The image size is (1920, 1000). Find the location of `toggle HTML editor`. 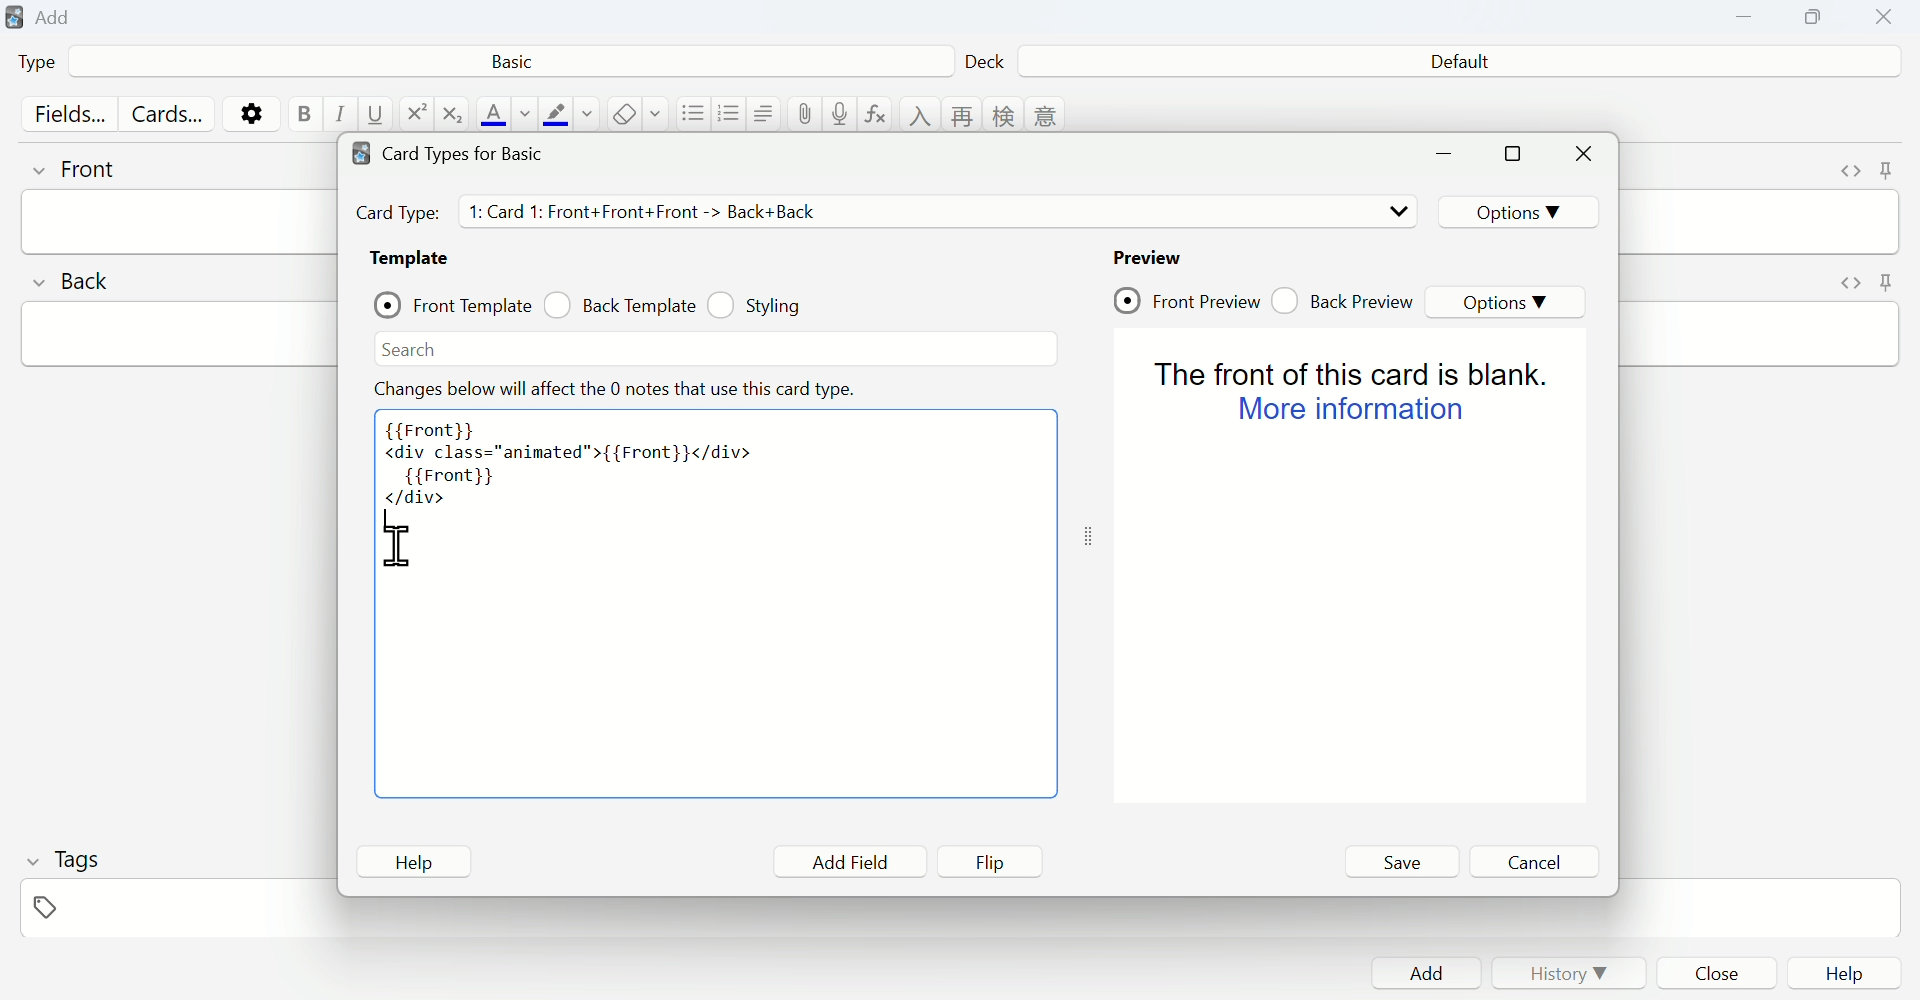

toggle HTML editor is located at coordinates (1851, 170).